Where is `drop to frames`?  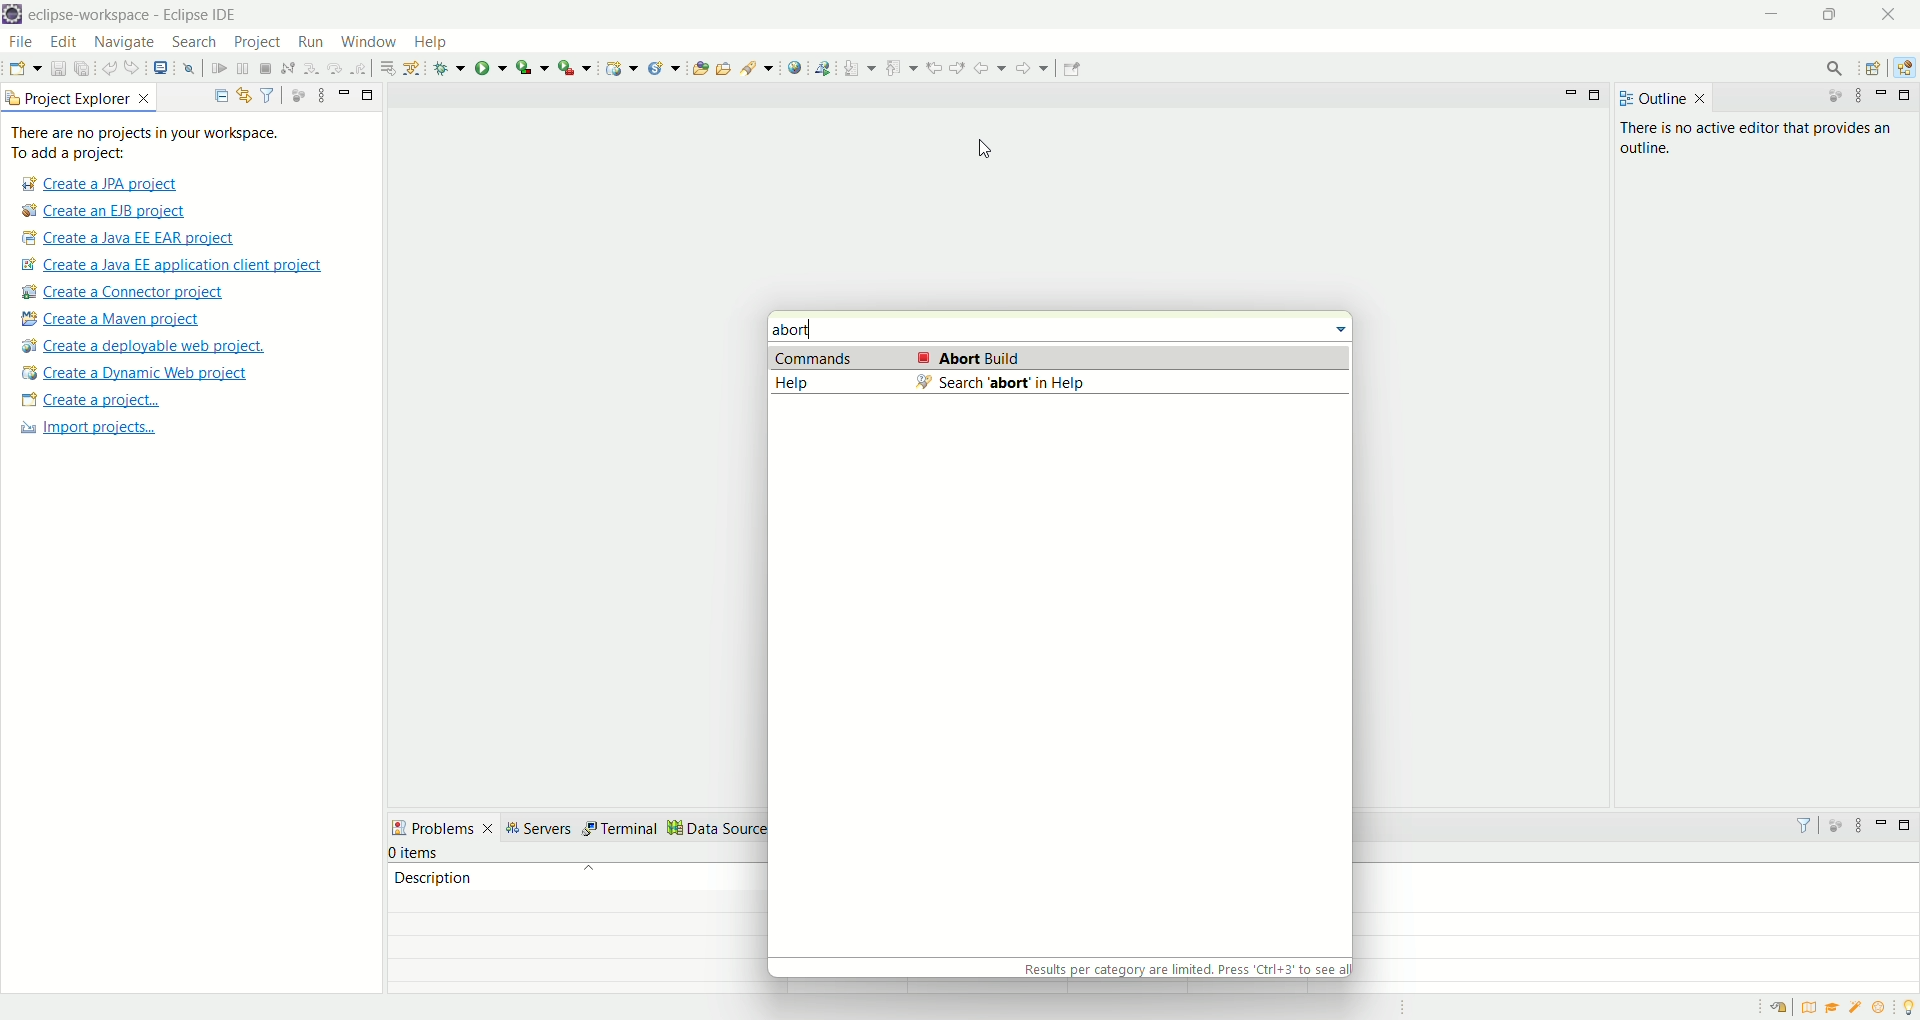
drop to frames is located at coordinates (384, 67).